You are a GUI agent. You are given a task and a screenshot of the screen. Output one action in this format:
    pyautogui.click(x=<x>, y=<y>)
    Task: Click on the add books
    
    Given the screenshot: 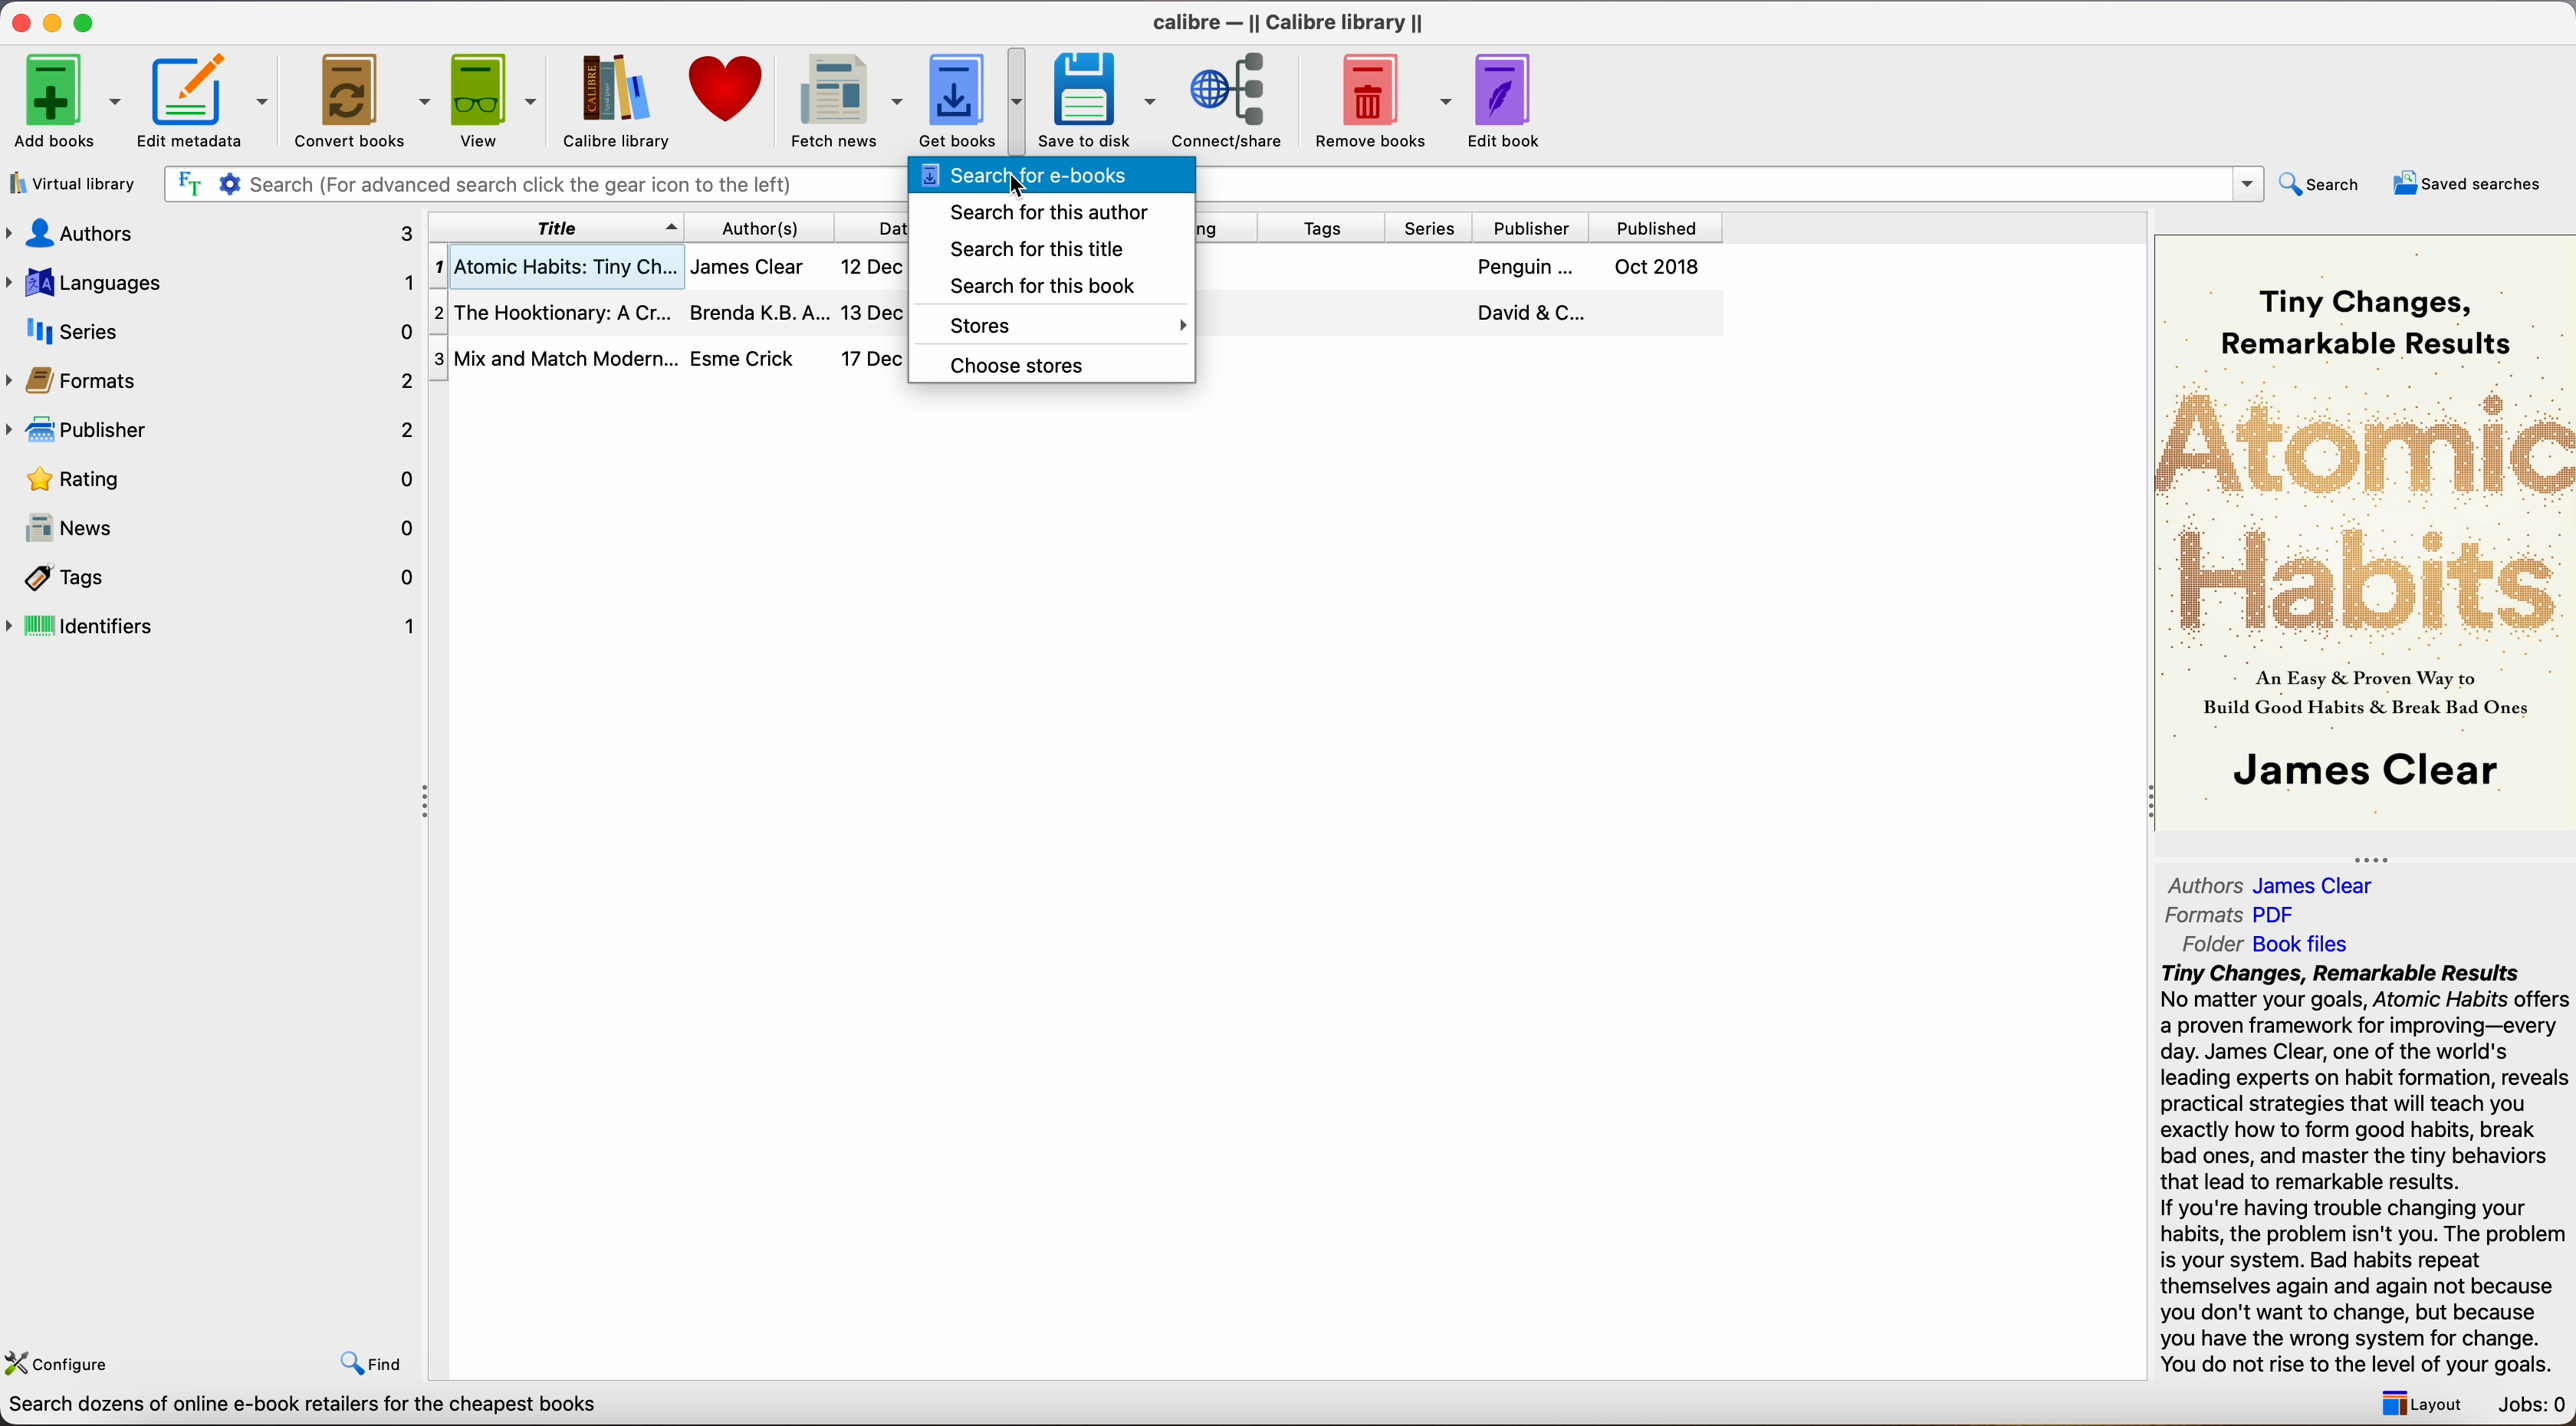 What is the action you would take?
    pyautogui.click(x=67, y=103)
    